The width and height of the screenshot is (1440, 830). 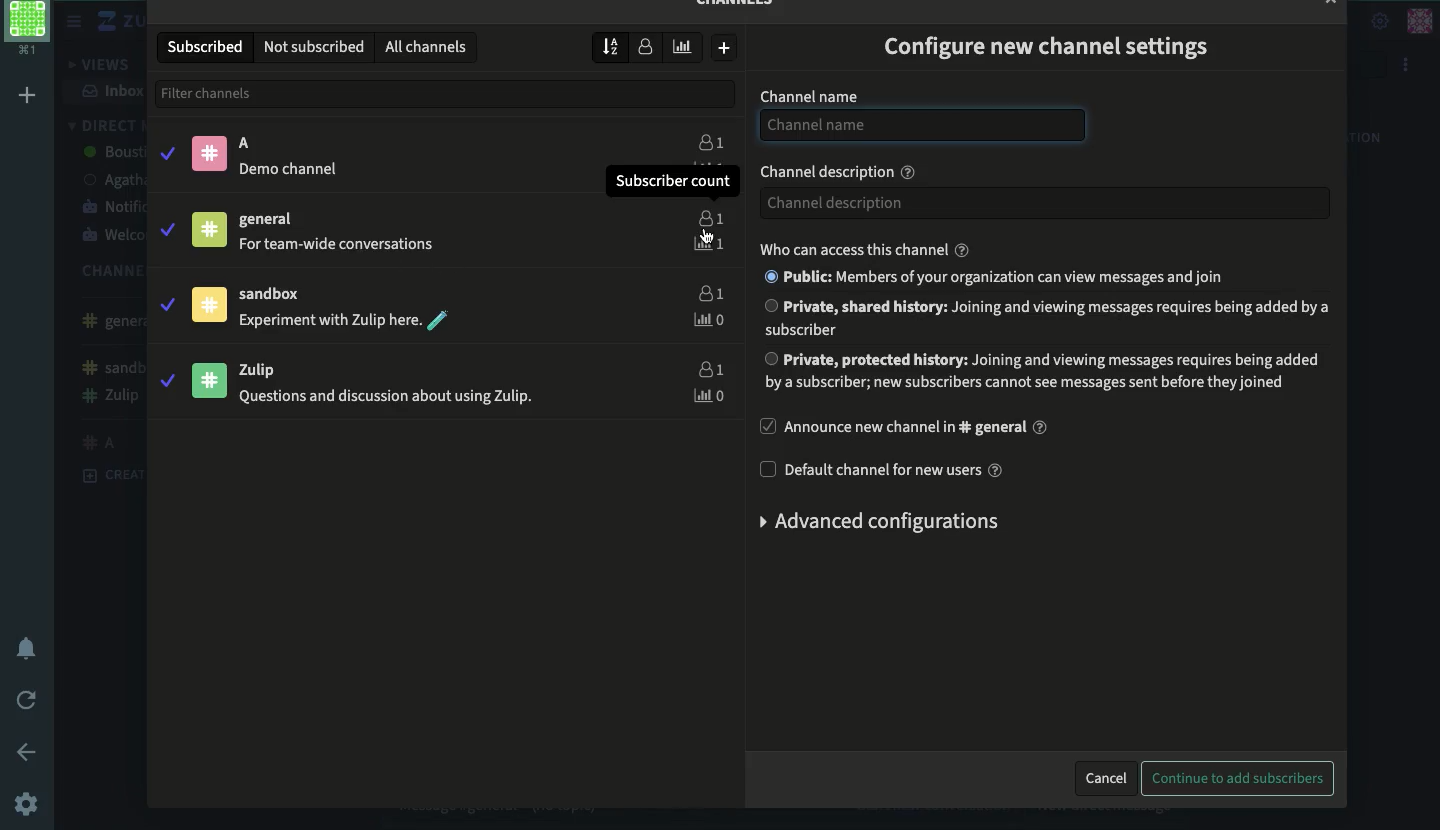 What do you see at coordinates (645, 46) in the screenshot?
I see `number of subscribers` at bounding box center [645, 46].